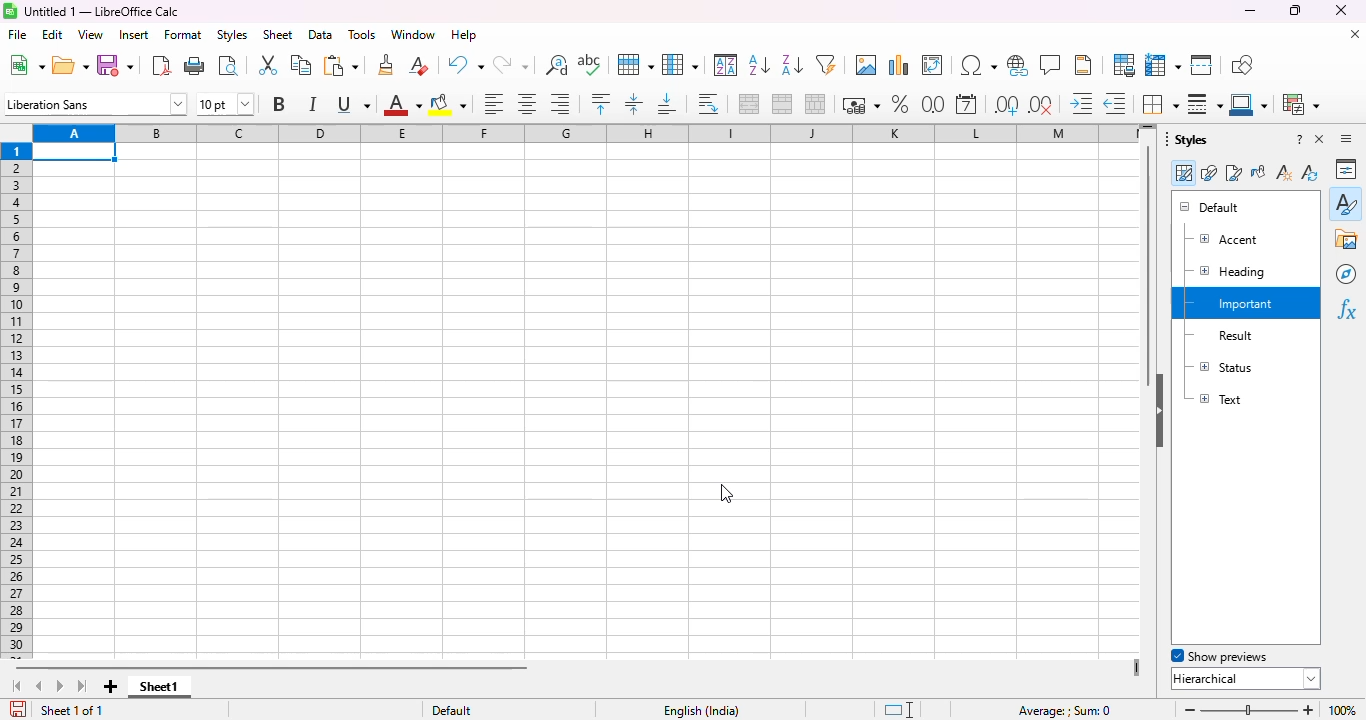  What do you see at coordinates (1187, 138) in the screenshot?
I see `styles` at bounding box center [1187, 138].